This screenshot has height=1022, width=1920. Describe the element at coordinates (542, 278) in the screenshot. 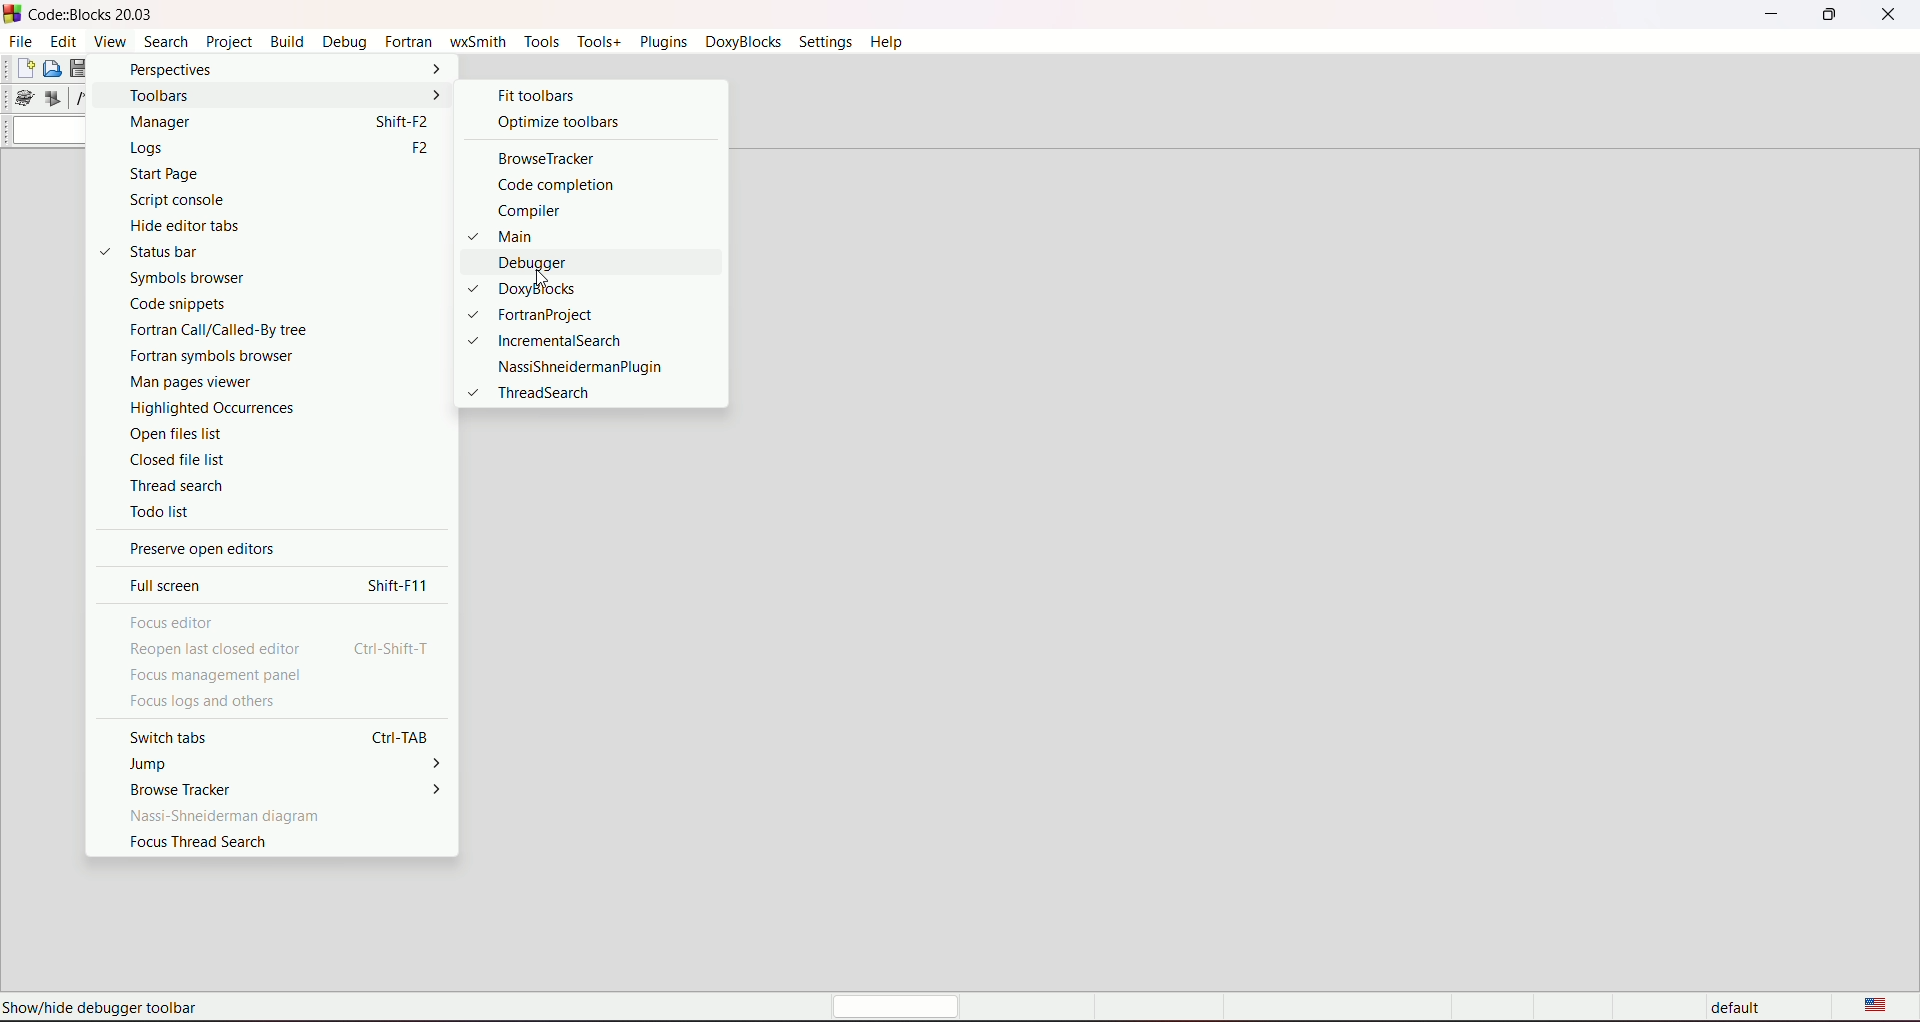

I see `cursor` at that location.